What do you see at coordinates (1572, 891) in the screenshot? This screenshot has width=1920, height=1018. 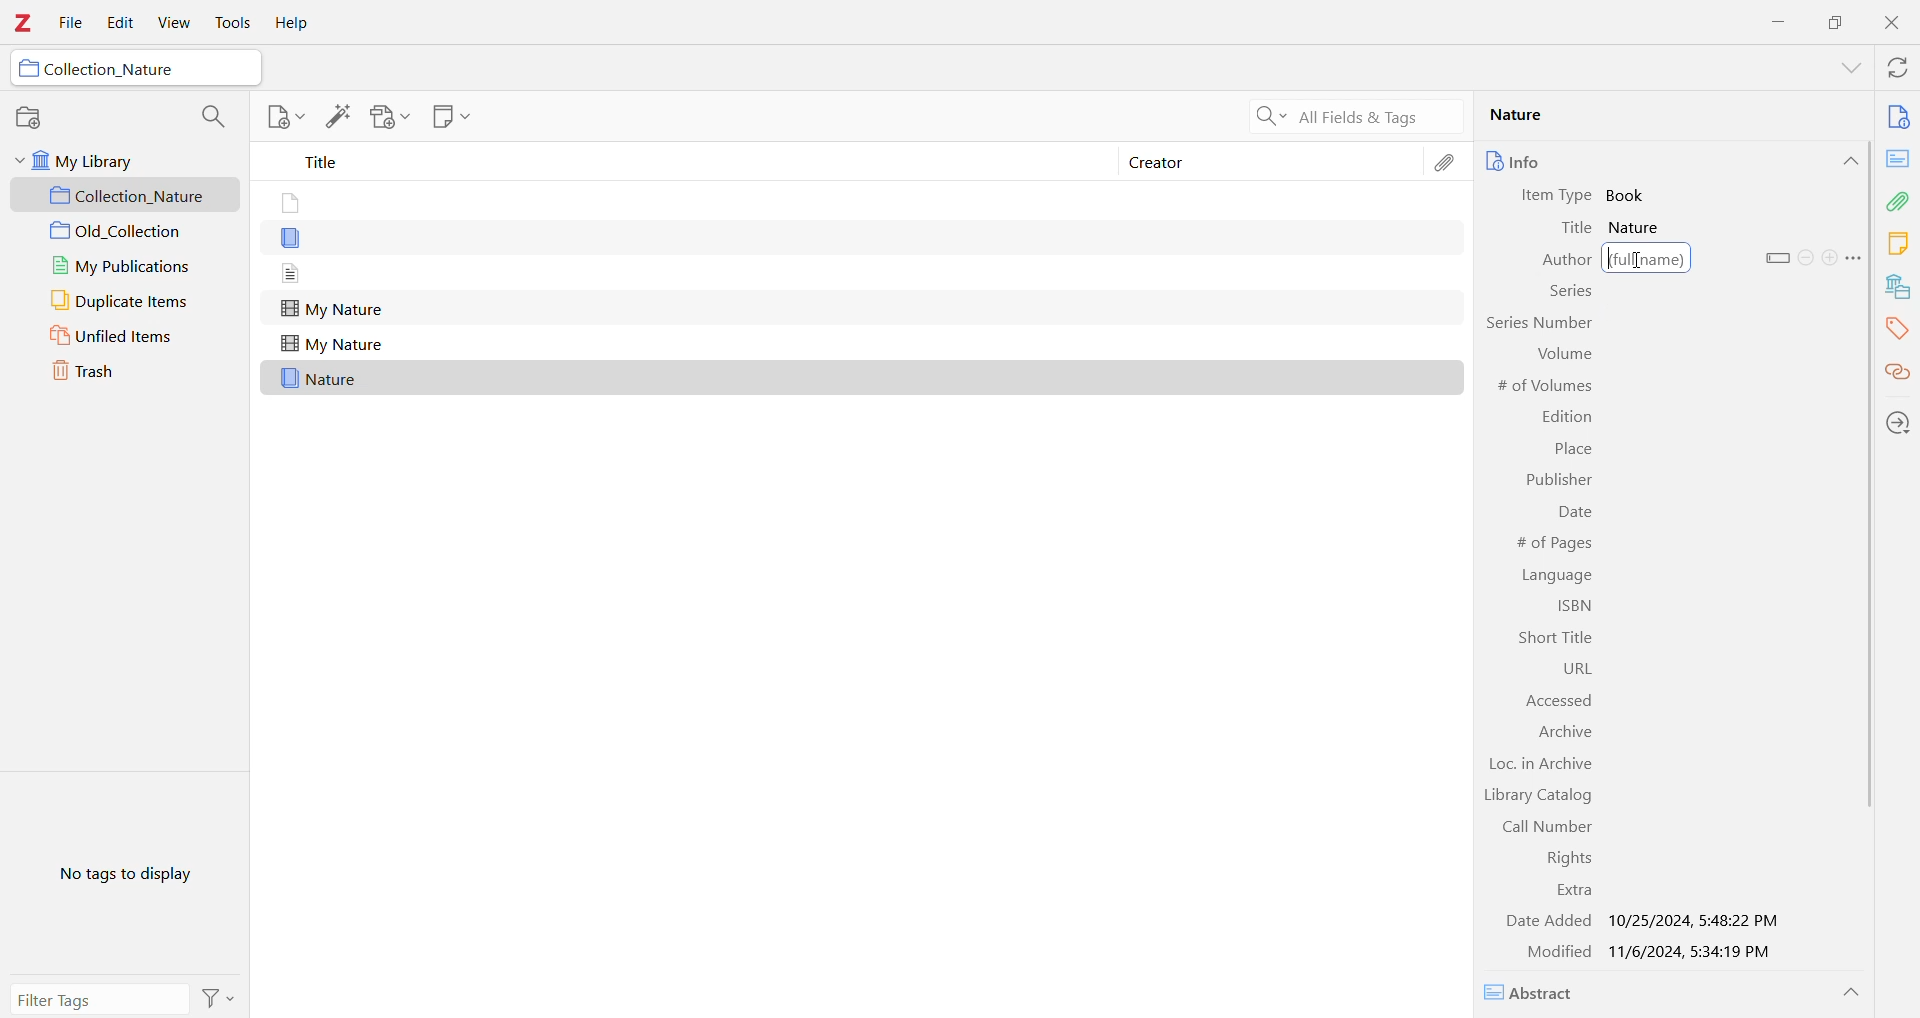 I see `Extra` at bounding box center [1572, 891].